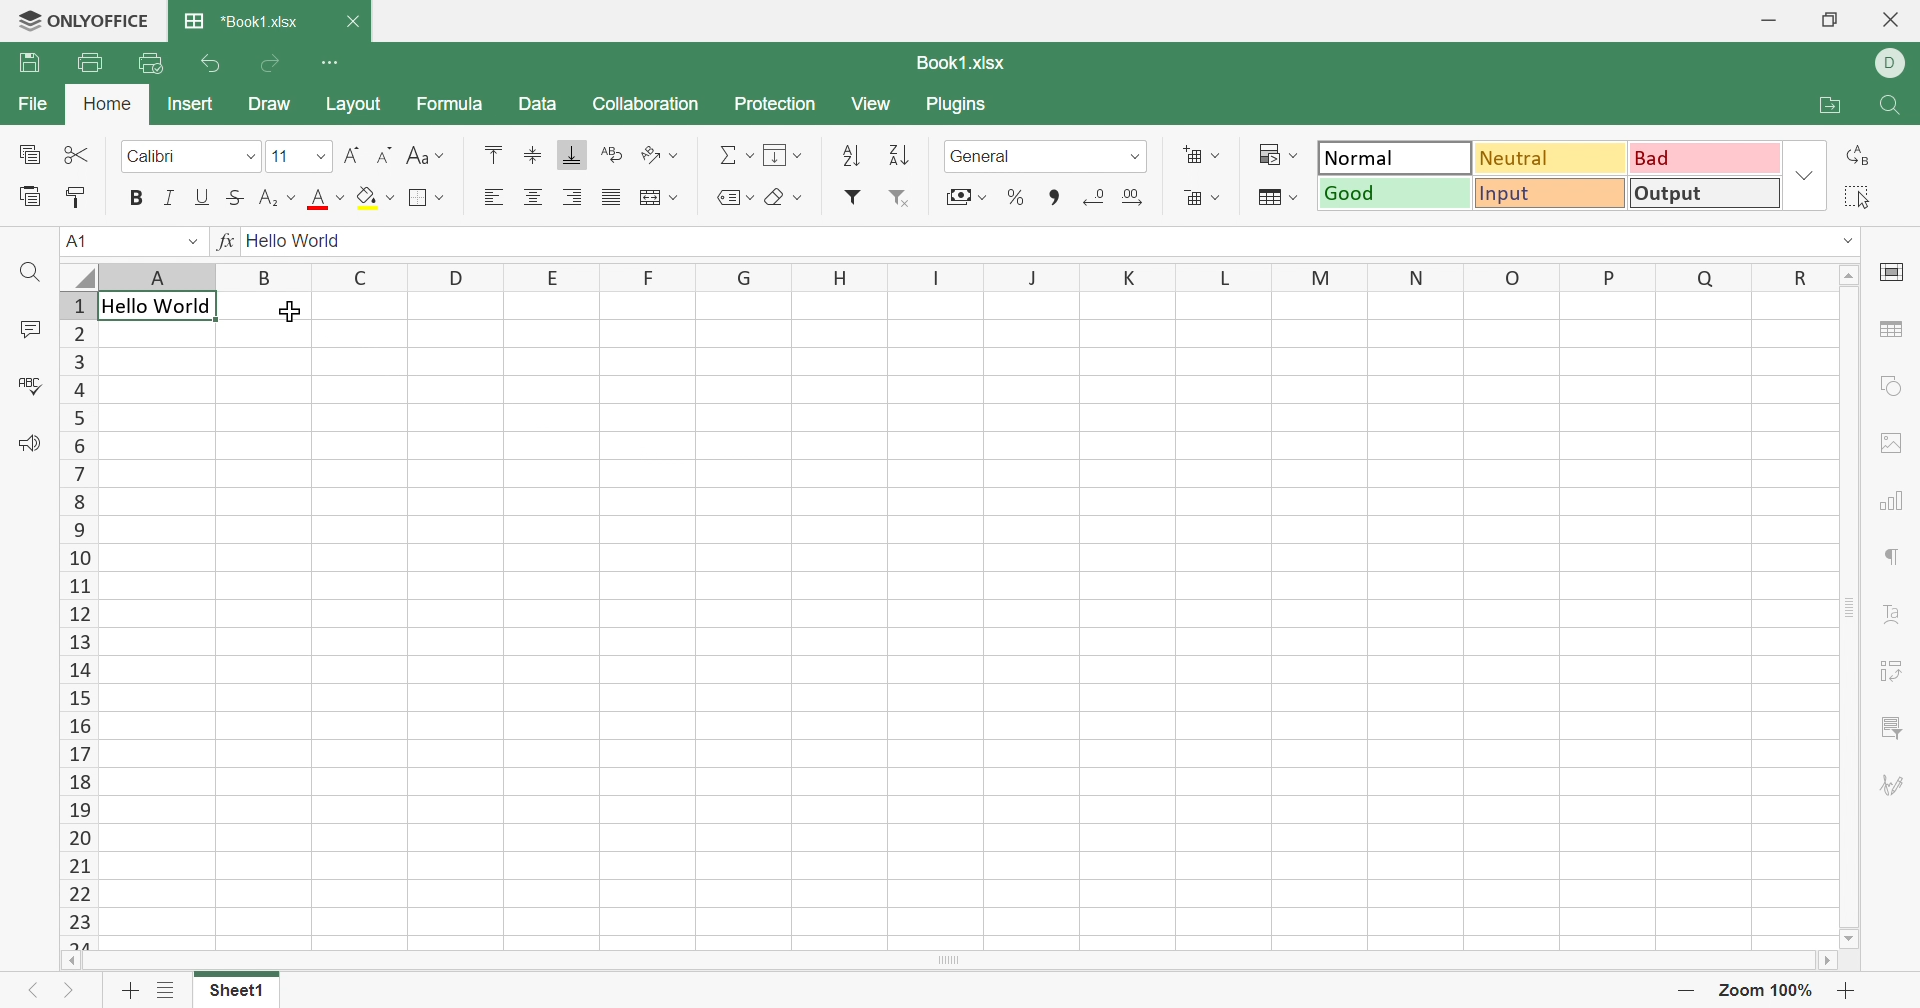 The image size is (1920, 1008). Describe the element at coordinates (1801, 174) in the screenshot. I see `Drop down` at that location.